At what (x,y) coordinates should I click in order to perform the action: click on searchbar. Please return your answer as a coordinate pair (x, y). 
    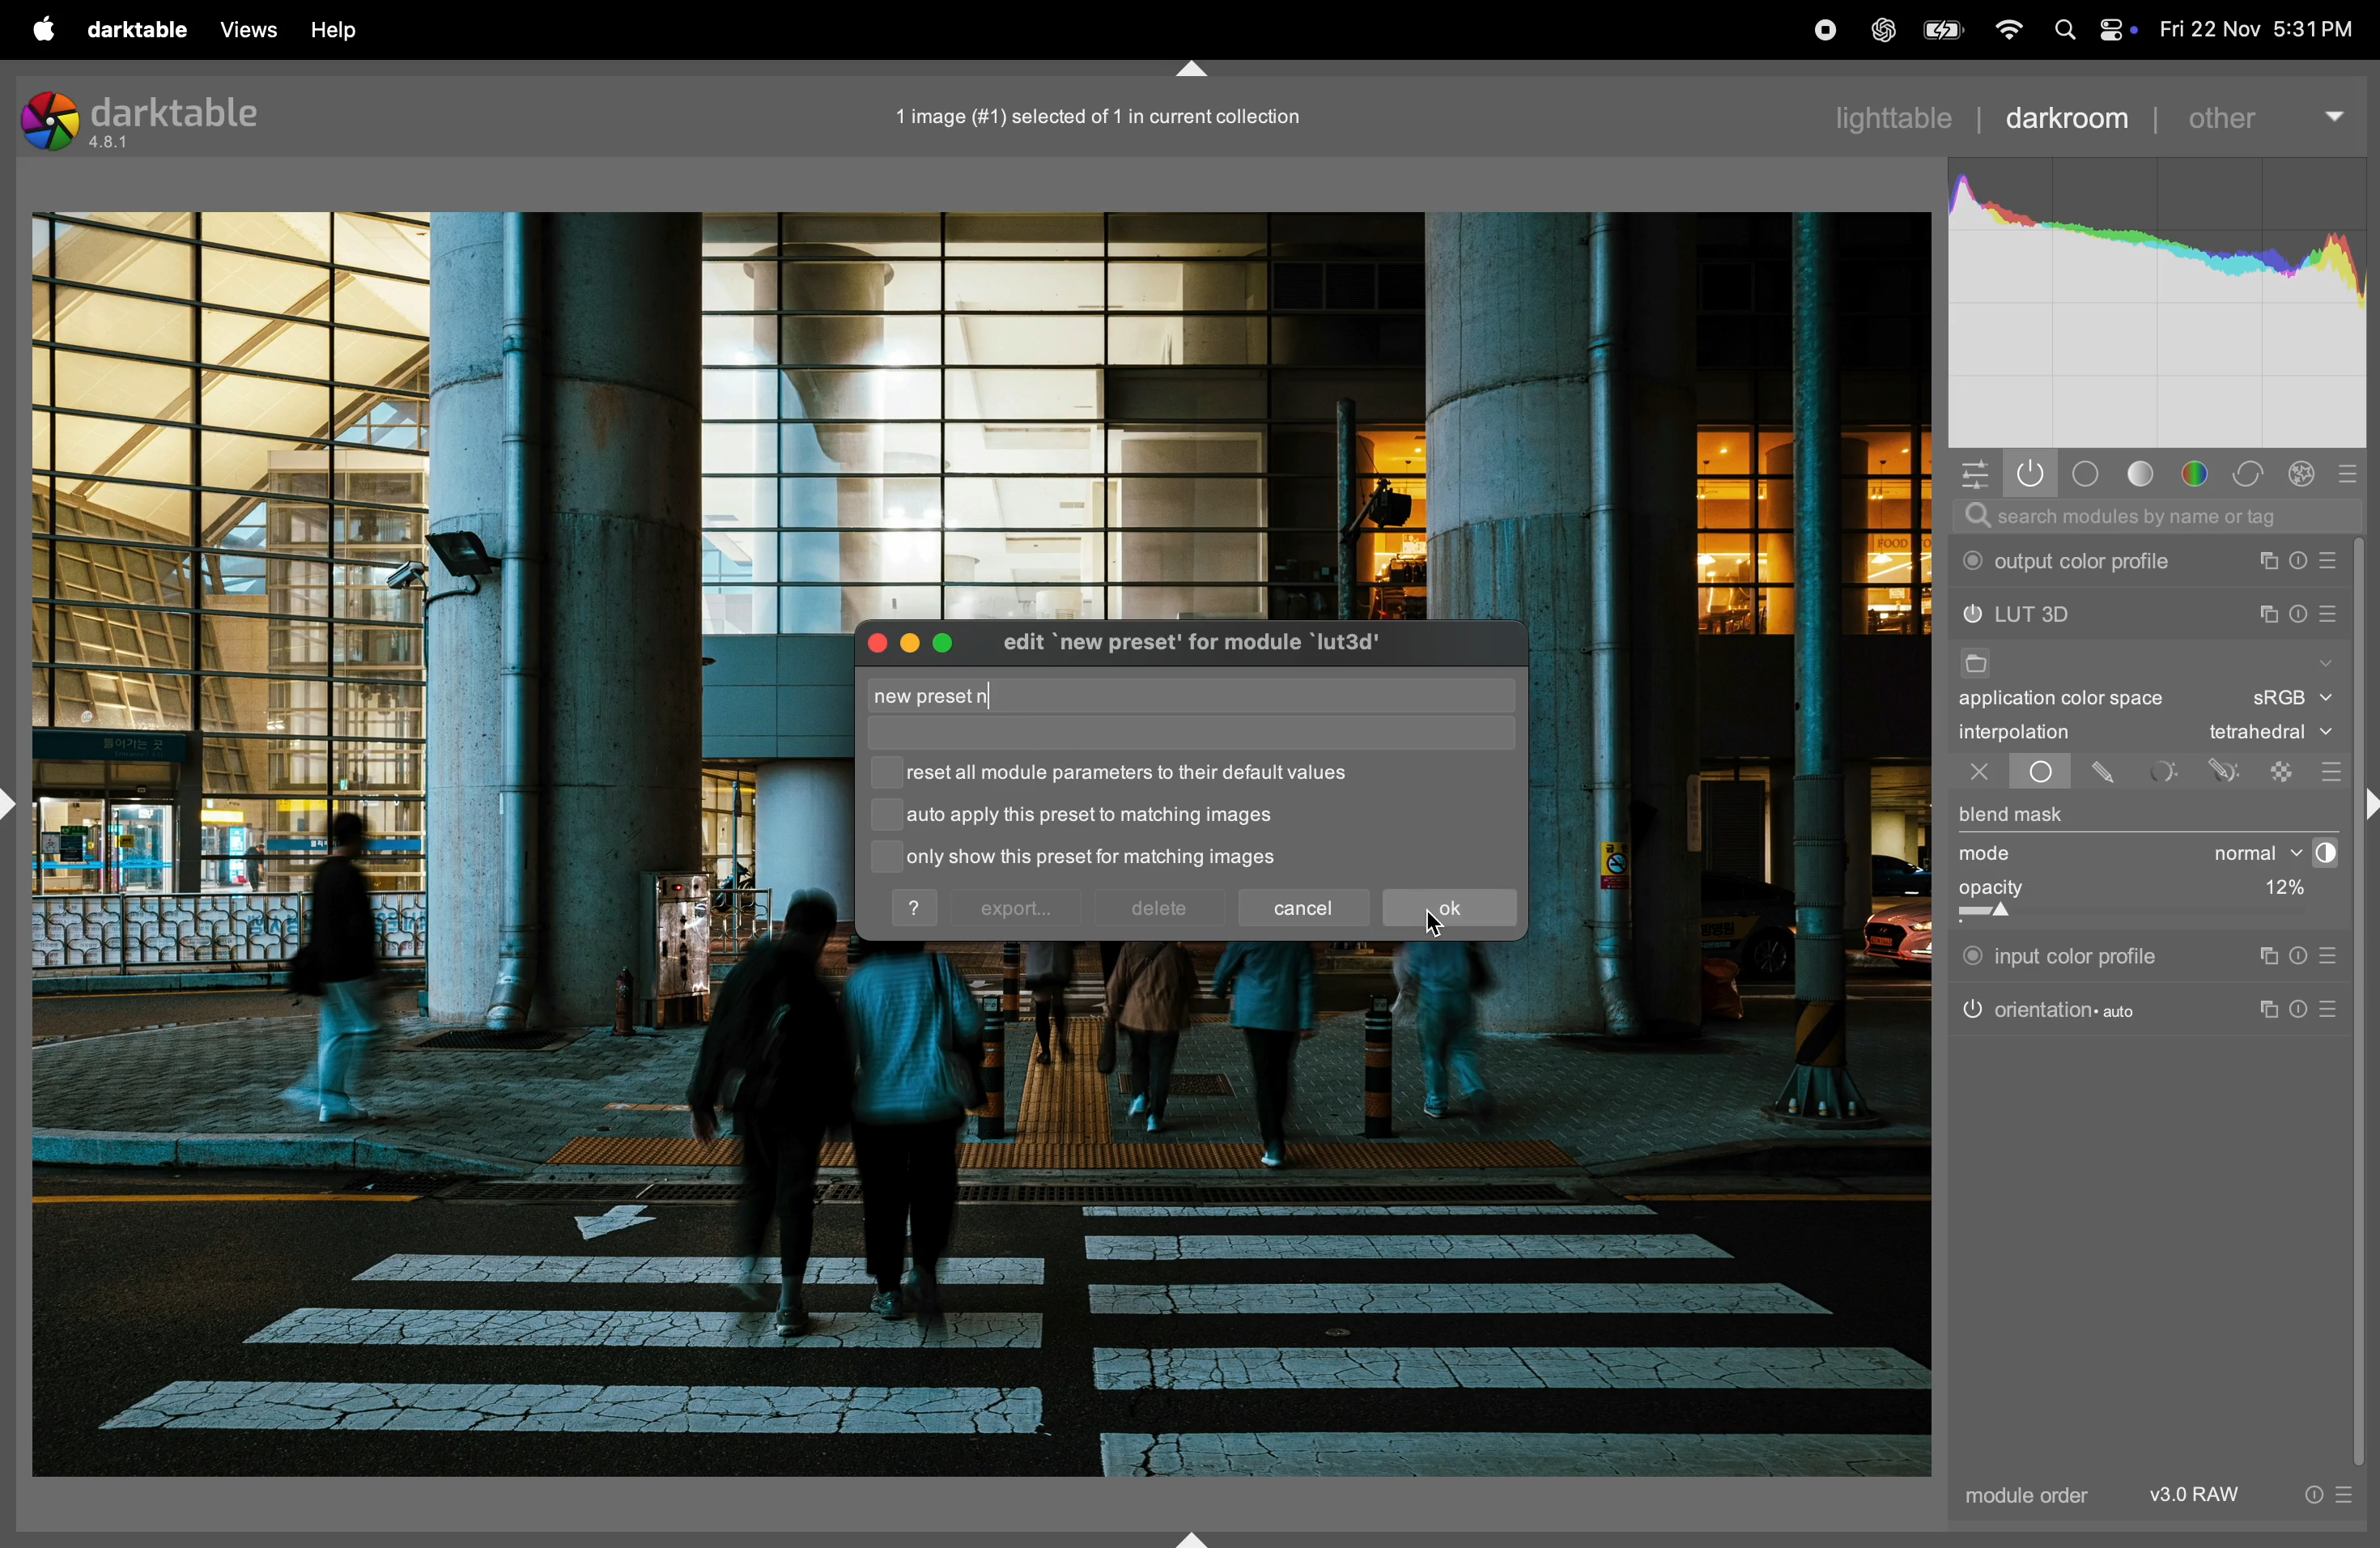
    Looking at the image, I should click on (2154, 517).